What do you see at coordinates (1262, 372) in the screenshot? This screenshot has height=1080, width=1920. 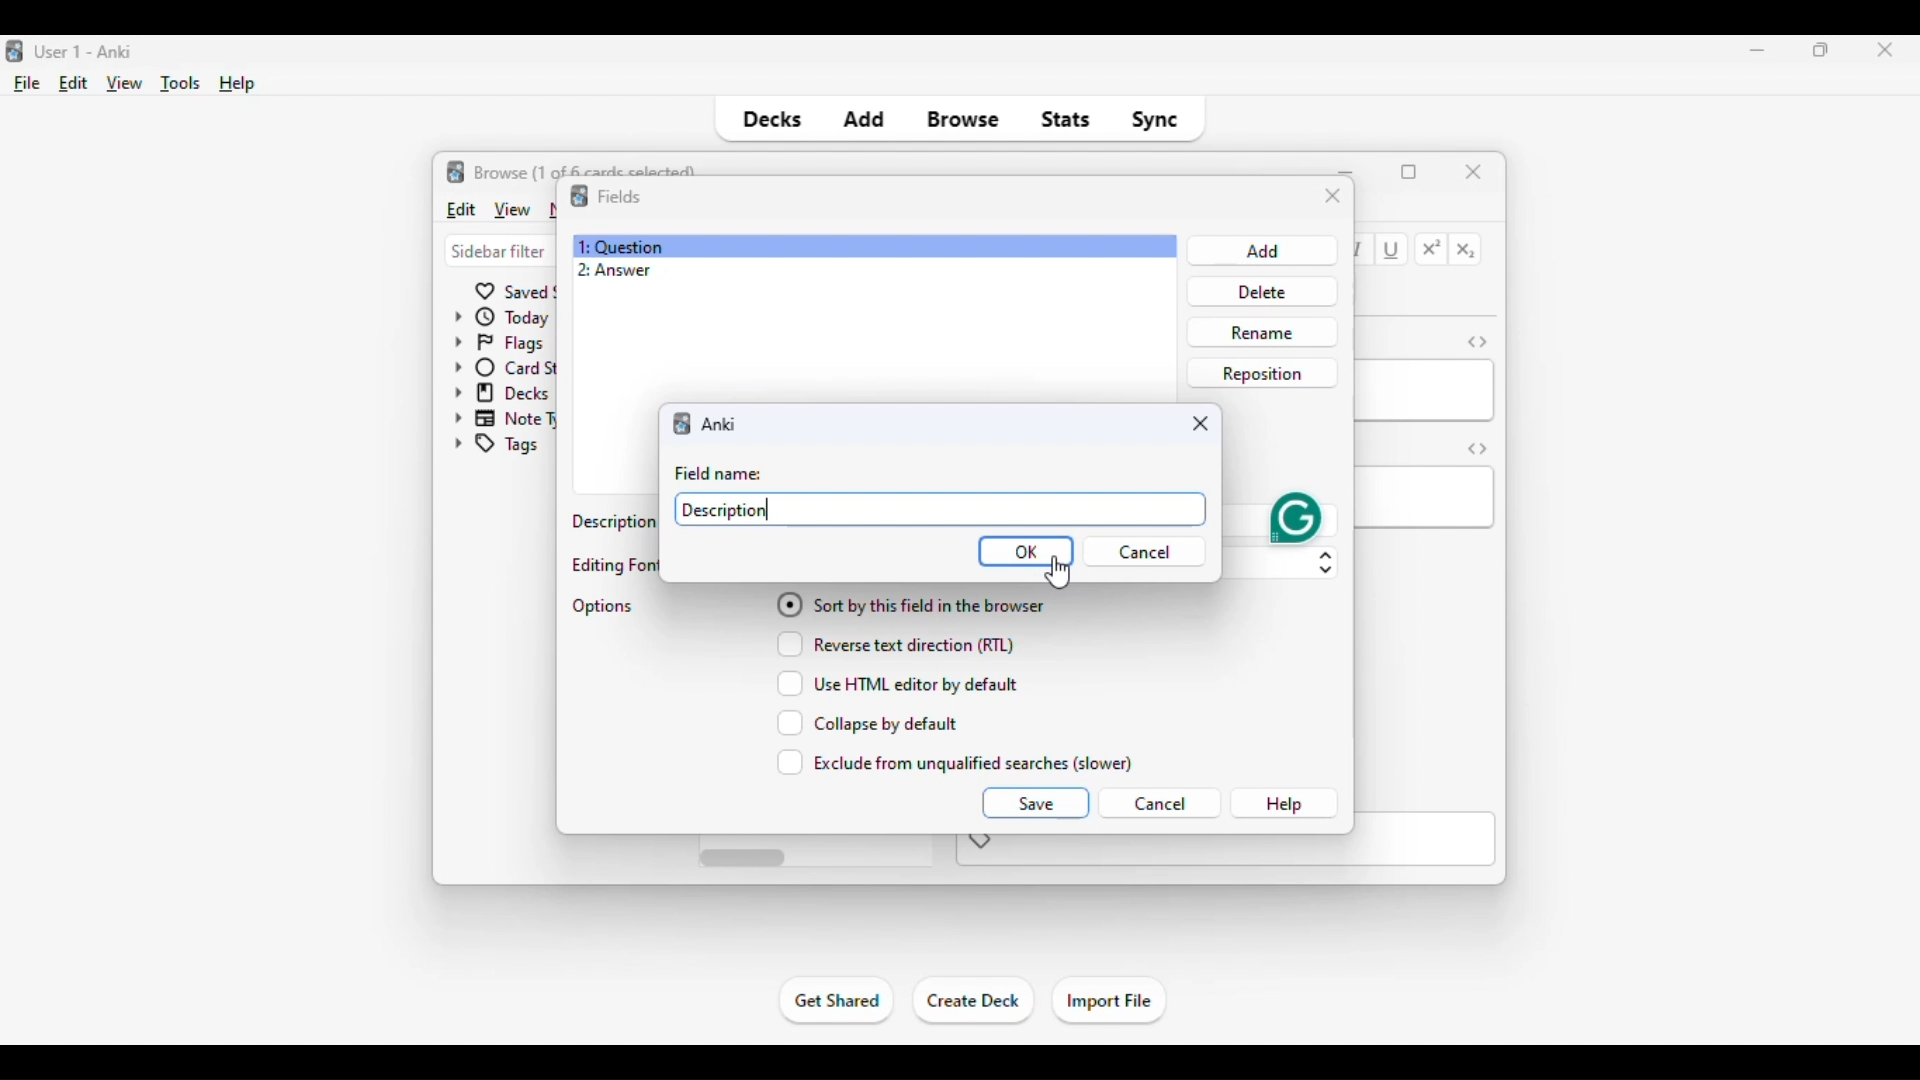 I see `reposition` at bounding box center [1262, 372].